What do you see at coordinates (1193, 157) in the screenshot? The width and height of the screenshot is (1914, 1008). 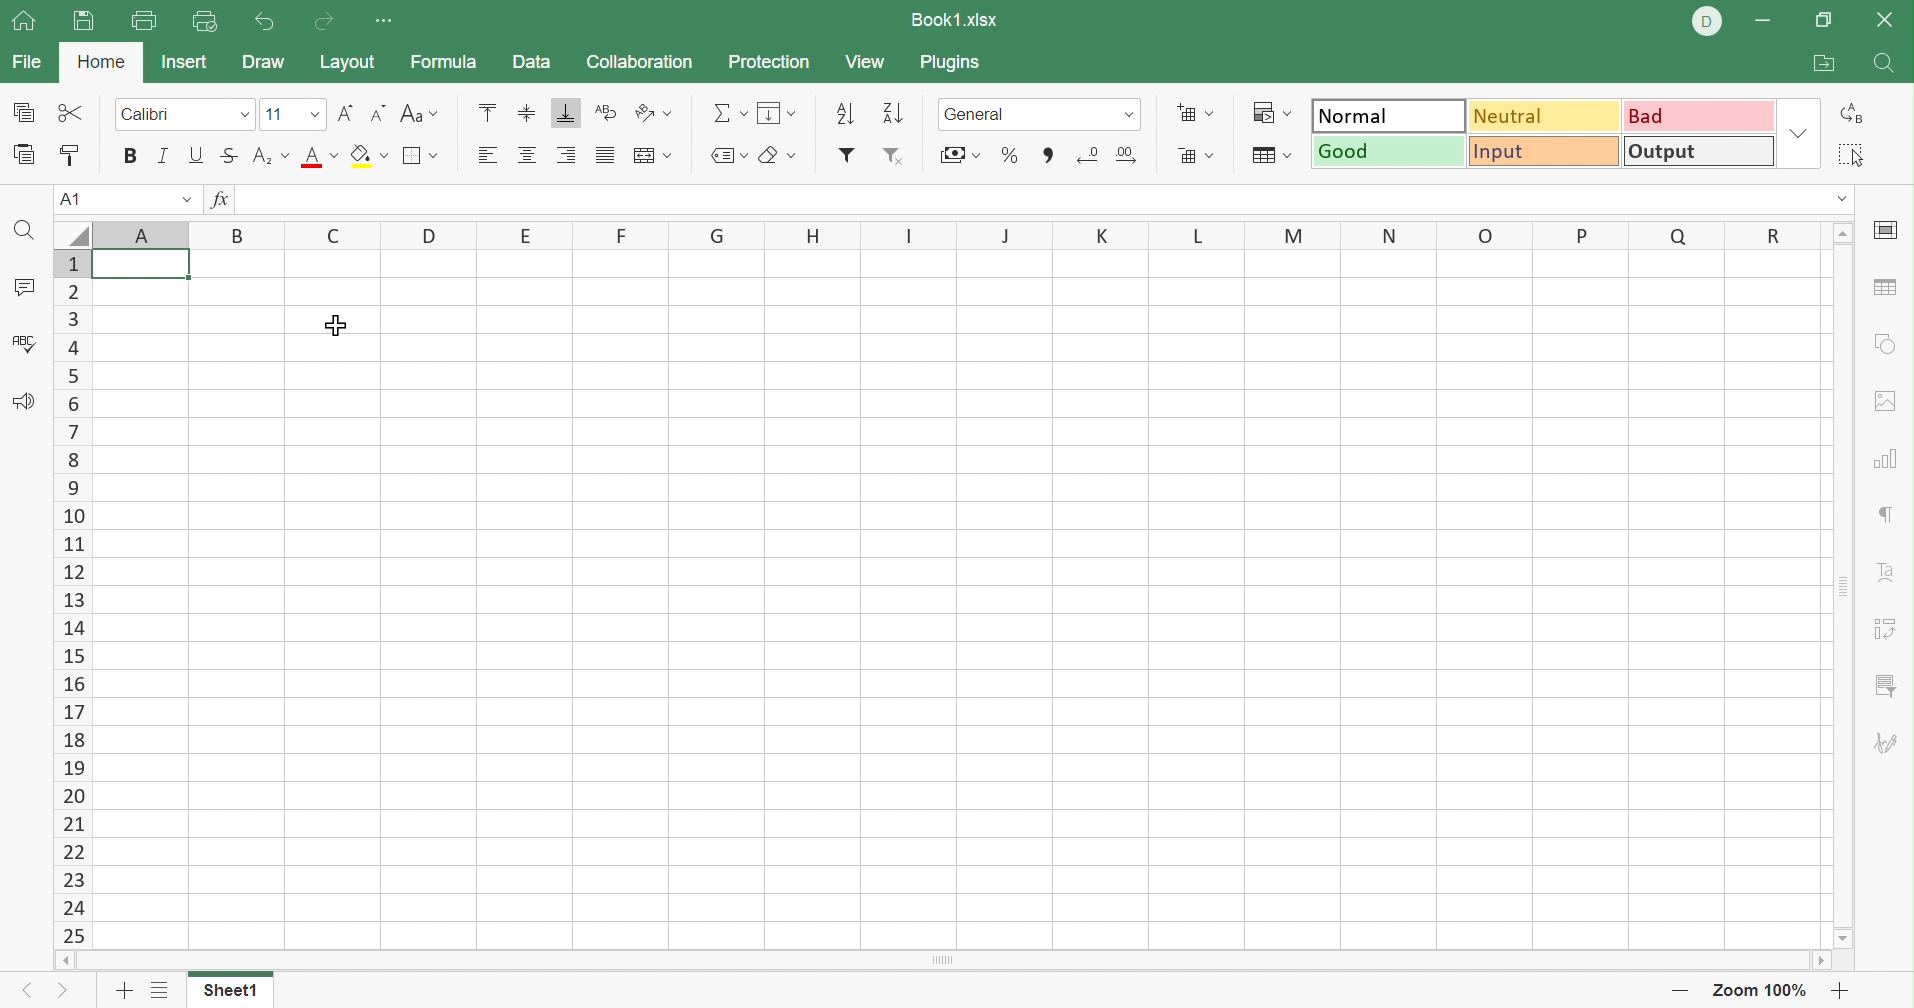 I see `Delete cell` at bounding box center [1193, 157].